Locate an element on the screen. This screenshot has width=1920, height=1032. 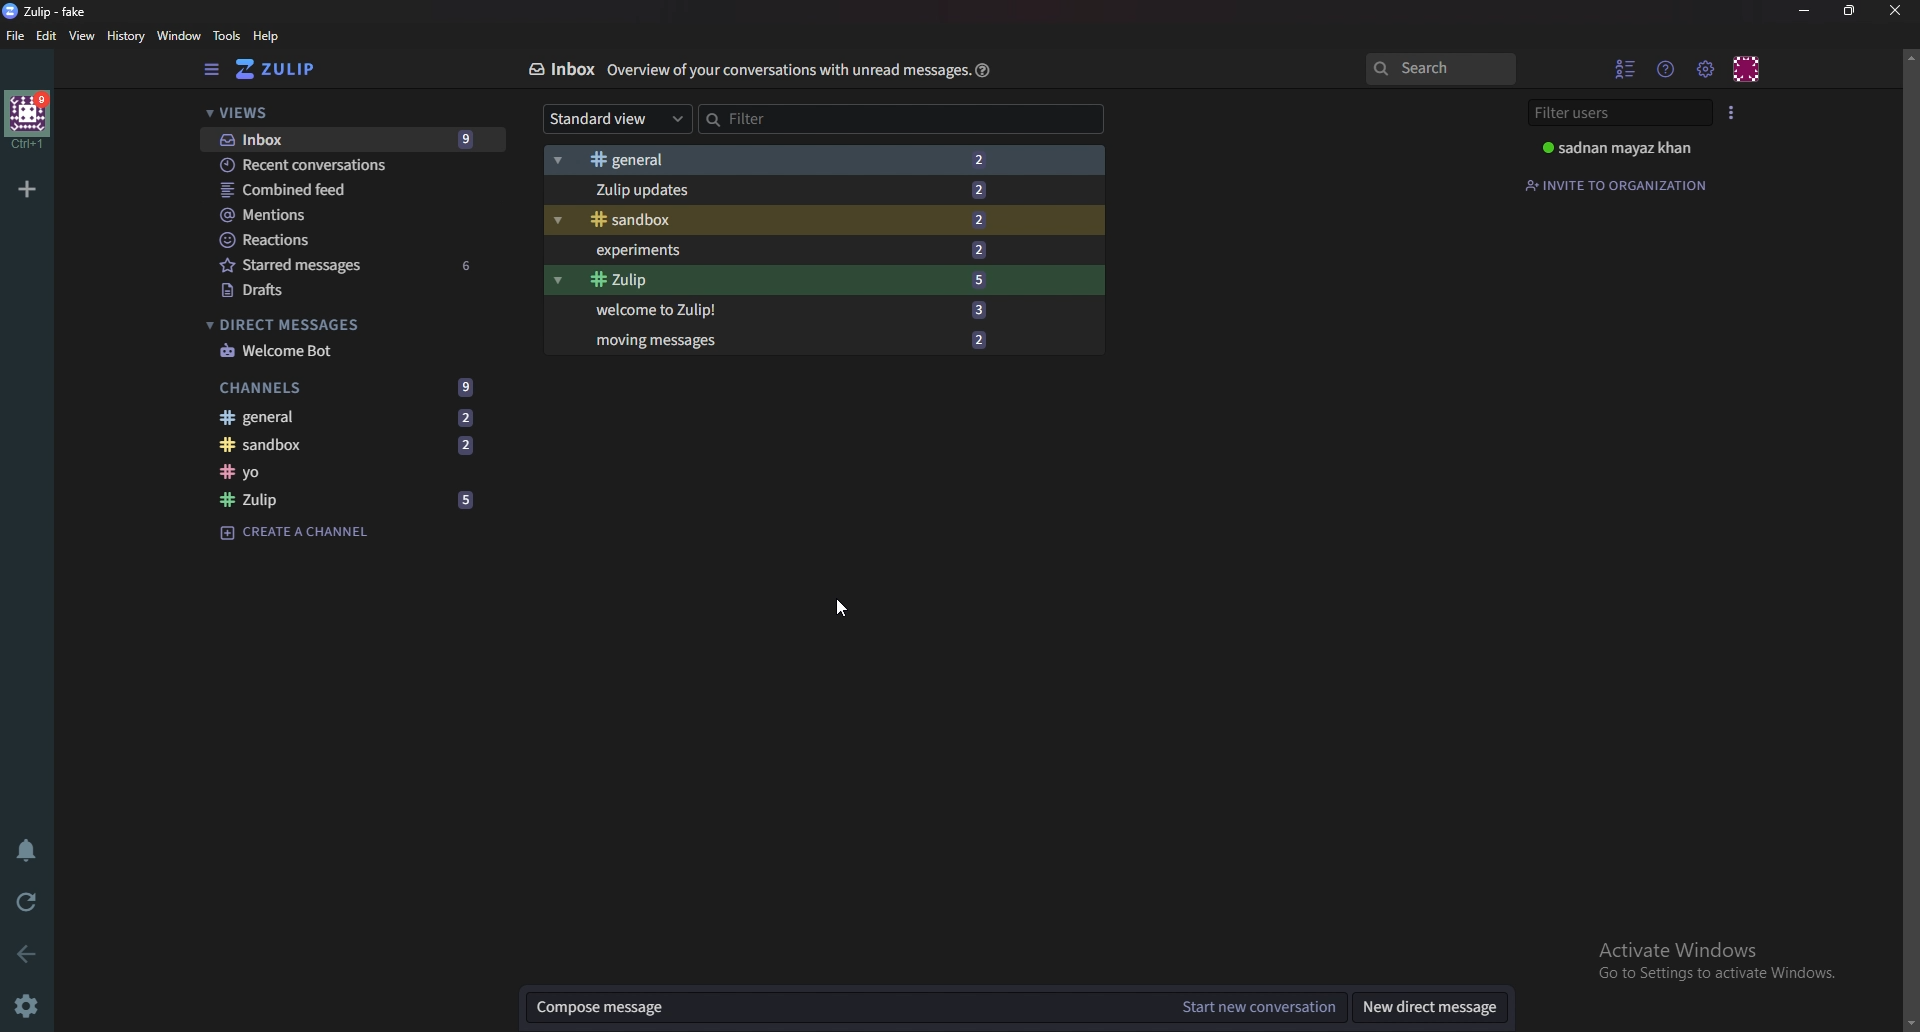
Personal menu is located at coordinates (1747, 68).